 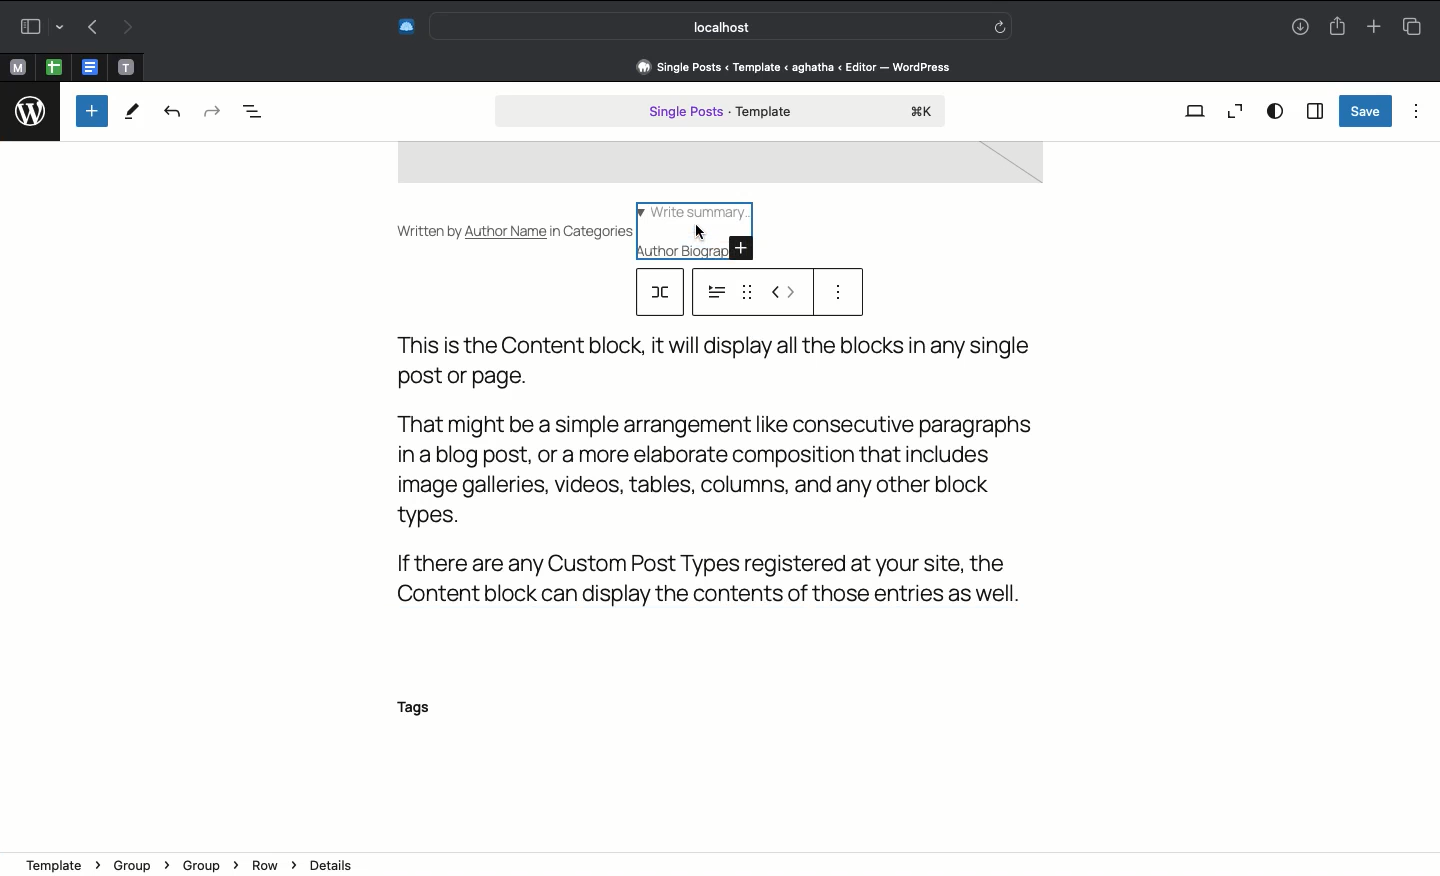 I want to click on Back, so click(x=92, y=28).